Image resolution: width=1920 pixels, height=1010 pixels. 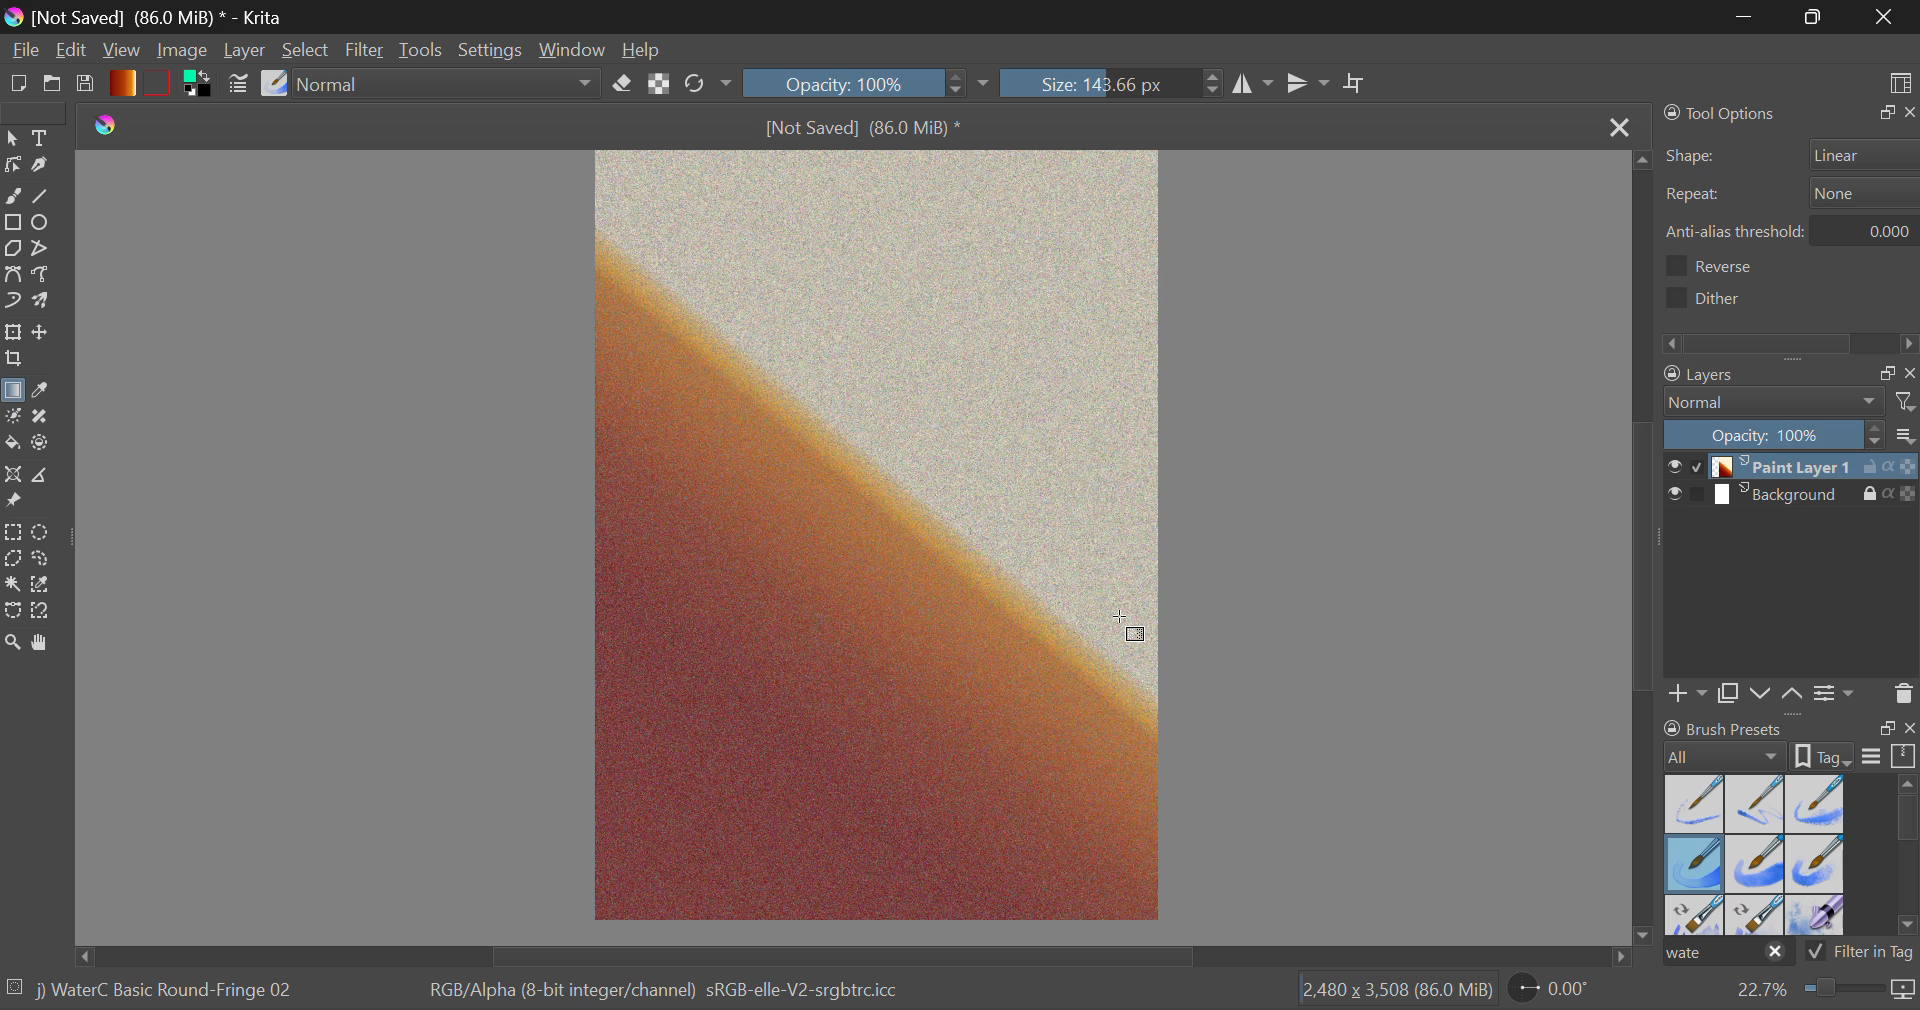 I want to click on Move Layers, so click(x=41, y=331).